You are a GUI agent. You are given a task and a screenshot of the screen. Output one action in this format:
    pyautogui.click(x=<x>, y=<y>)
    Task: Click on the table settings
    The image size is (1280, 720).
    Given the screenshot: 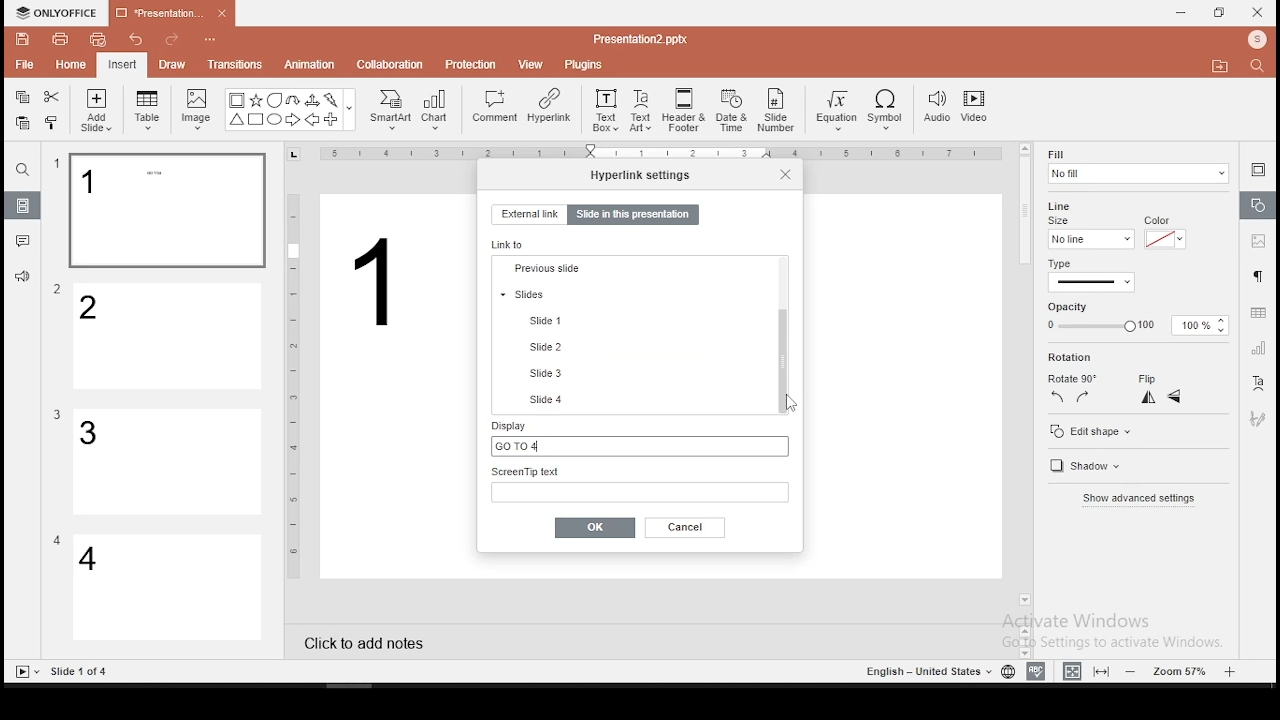 What is the action you would take?
    pyautogui.click(x=1256, y=313)
    